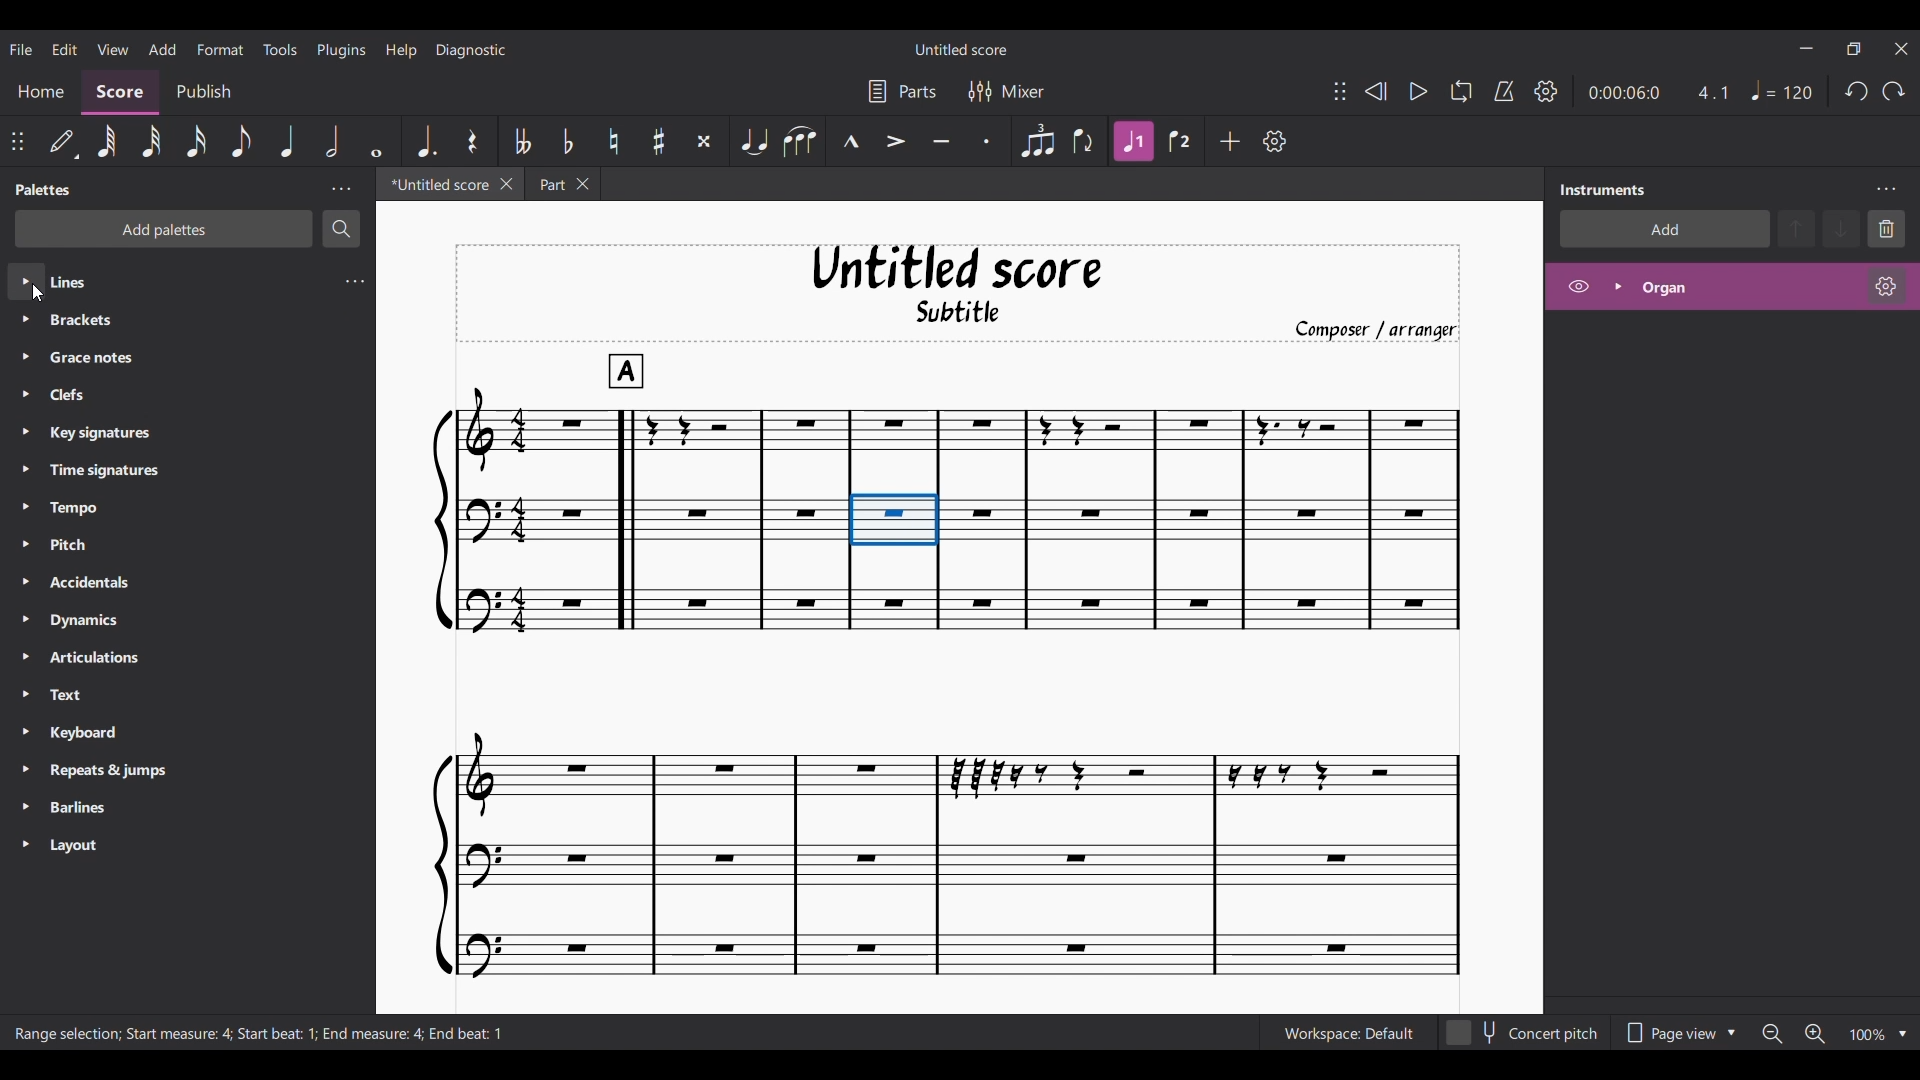 The width and height of the screenshot is (1920, 1080). What do you see at coordinates (962, 49) in the screenshot?
I see `Score title` at bounding box center [962, 49].